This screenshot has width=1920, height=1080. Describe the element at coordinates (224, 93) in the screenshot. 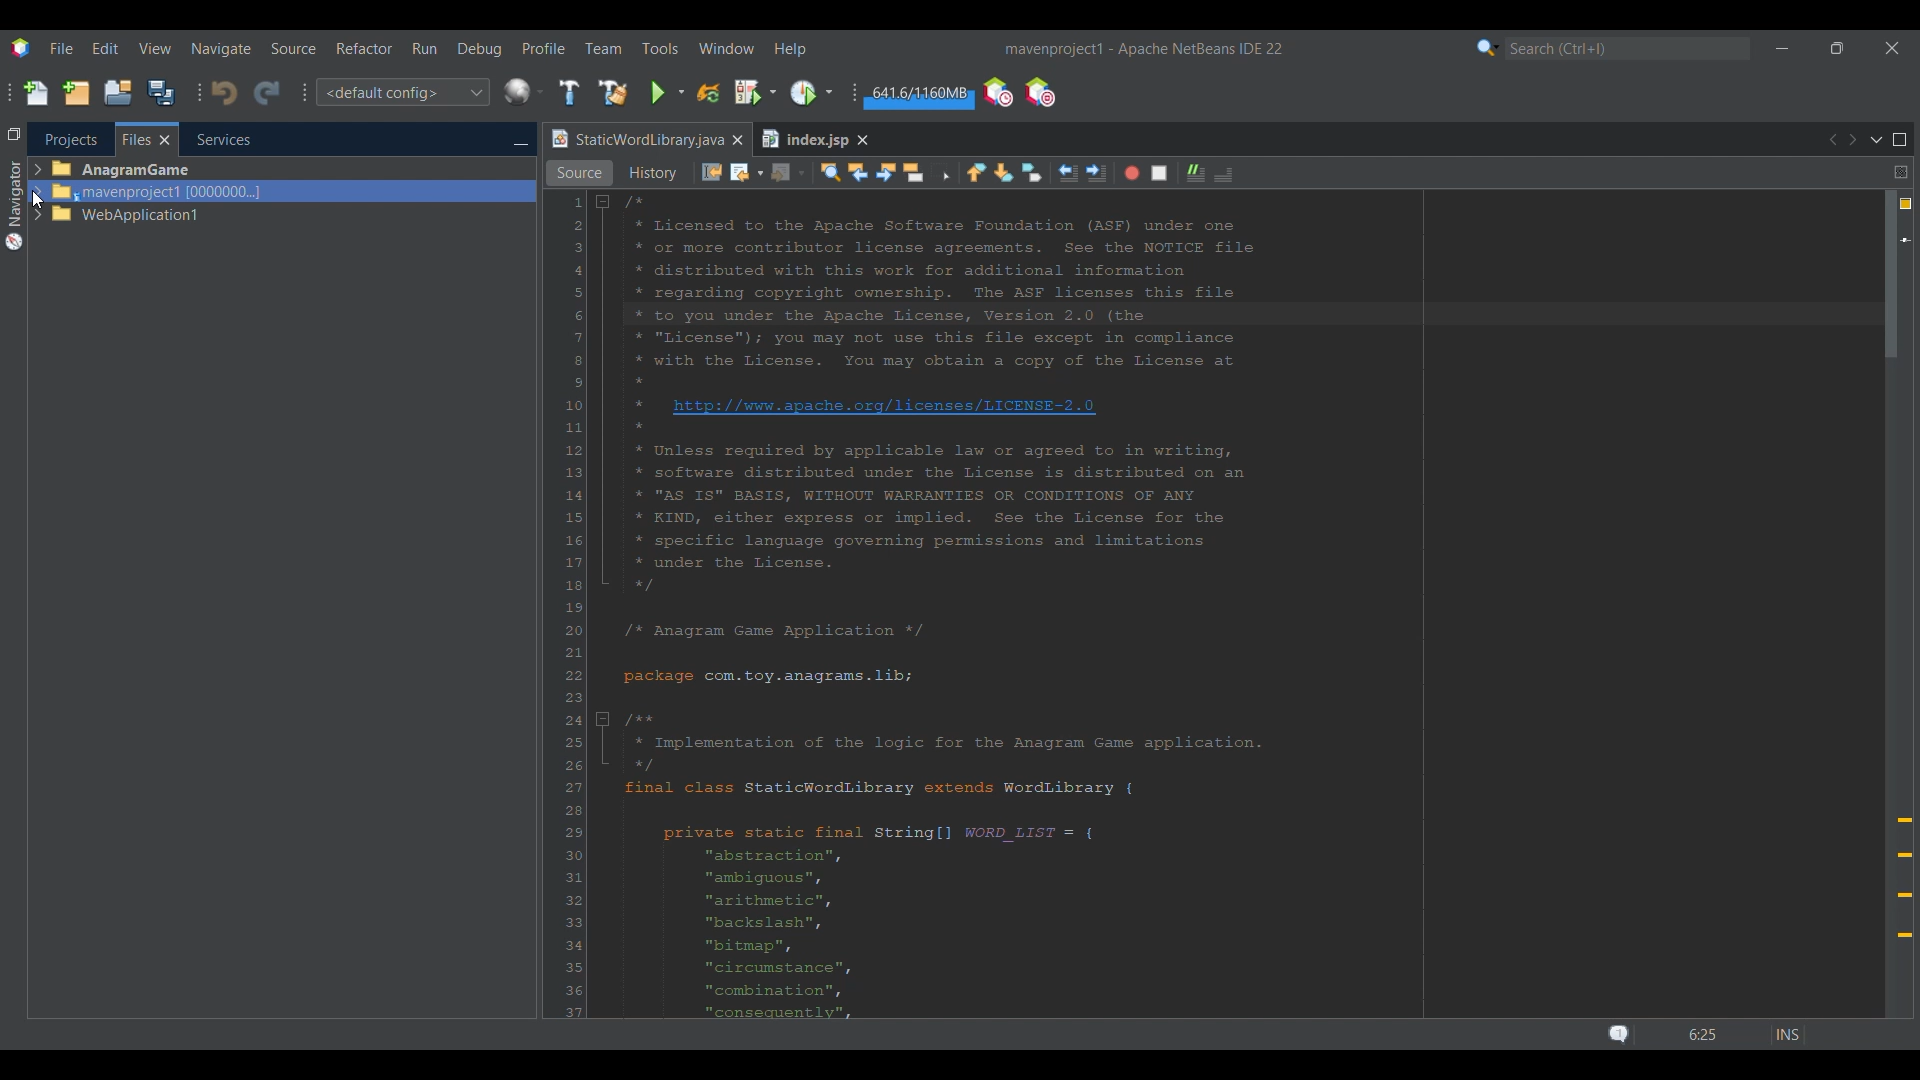

I see `Undo` at that location.